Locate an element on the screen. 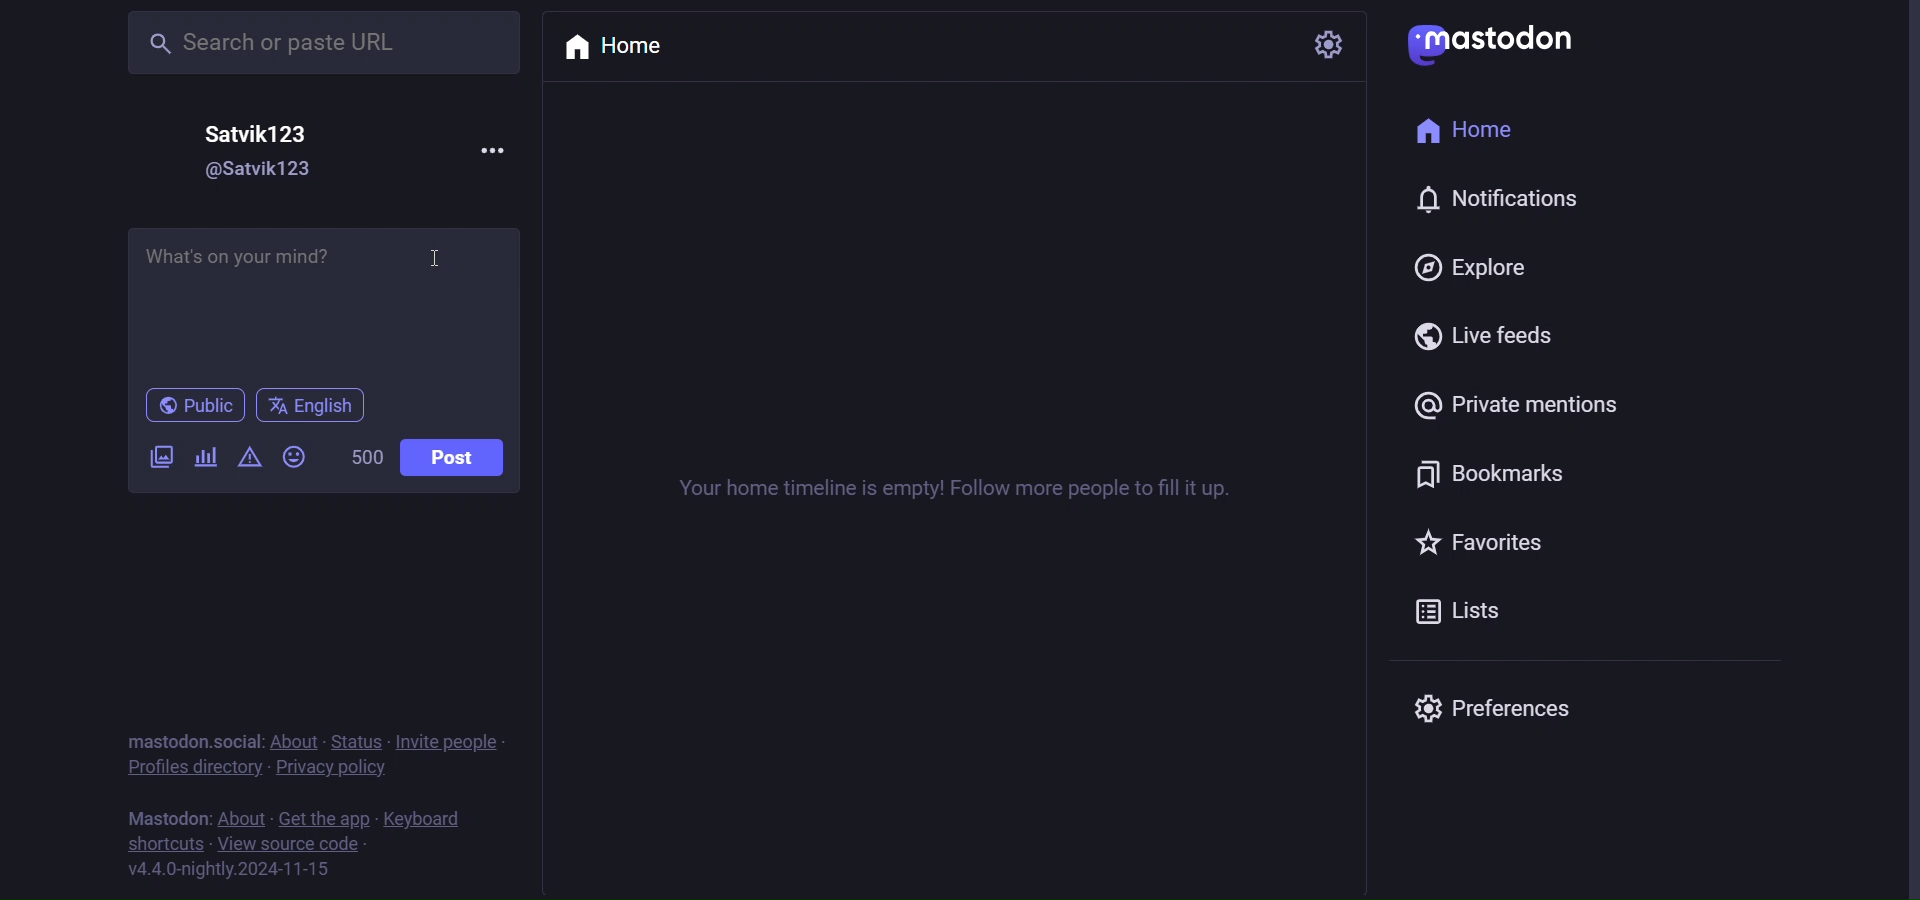 Image resolution: width=1920 pixels, height=900 pixels. emoji is located at coordinates (295, 457).